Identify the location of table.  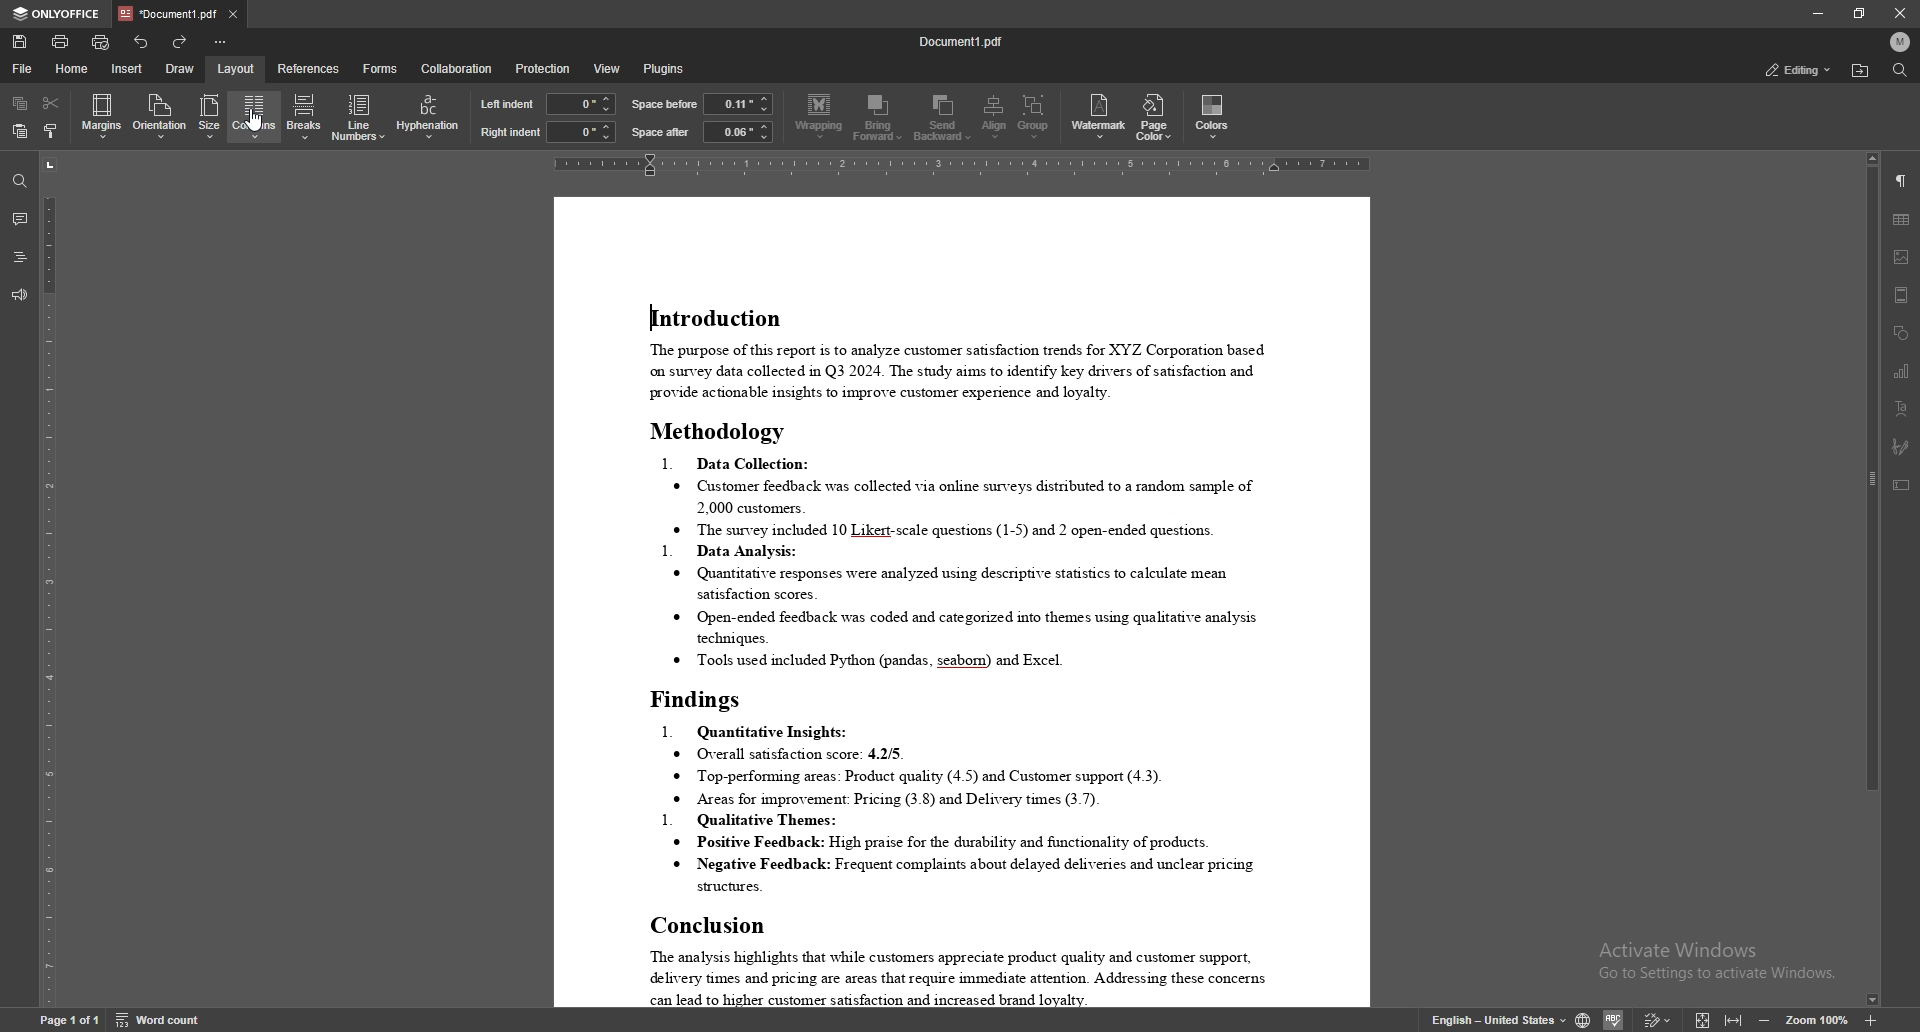
(1902, 220).